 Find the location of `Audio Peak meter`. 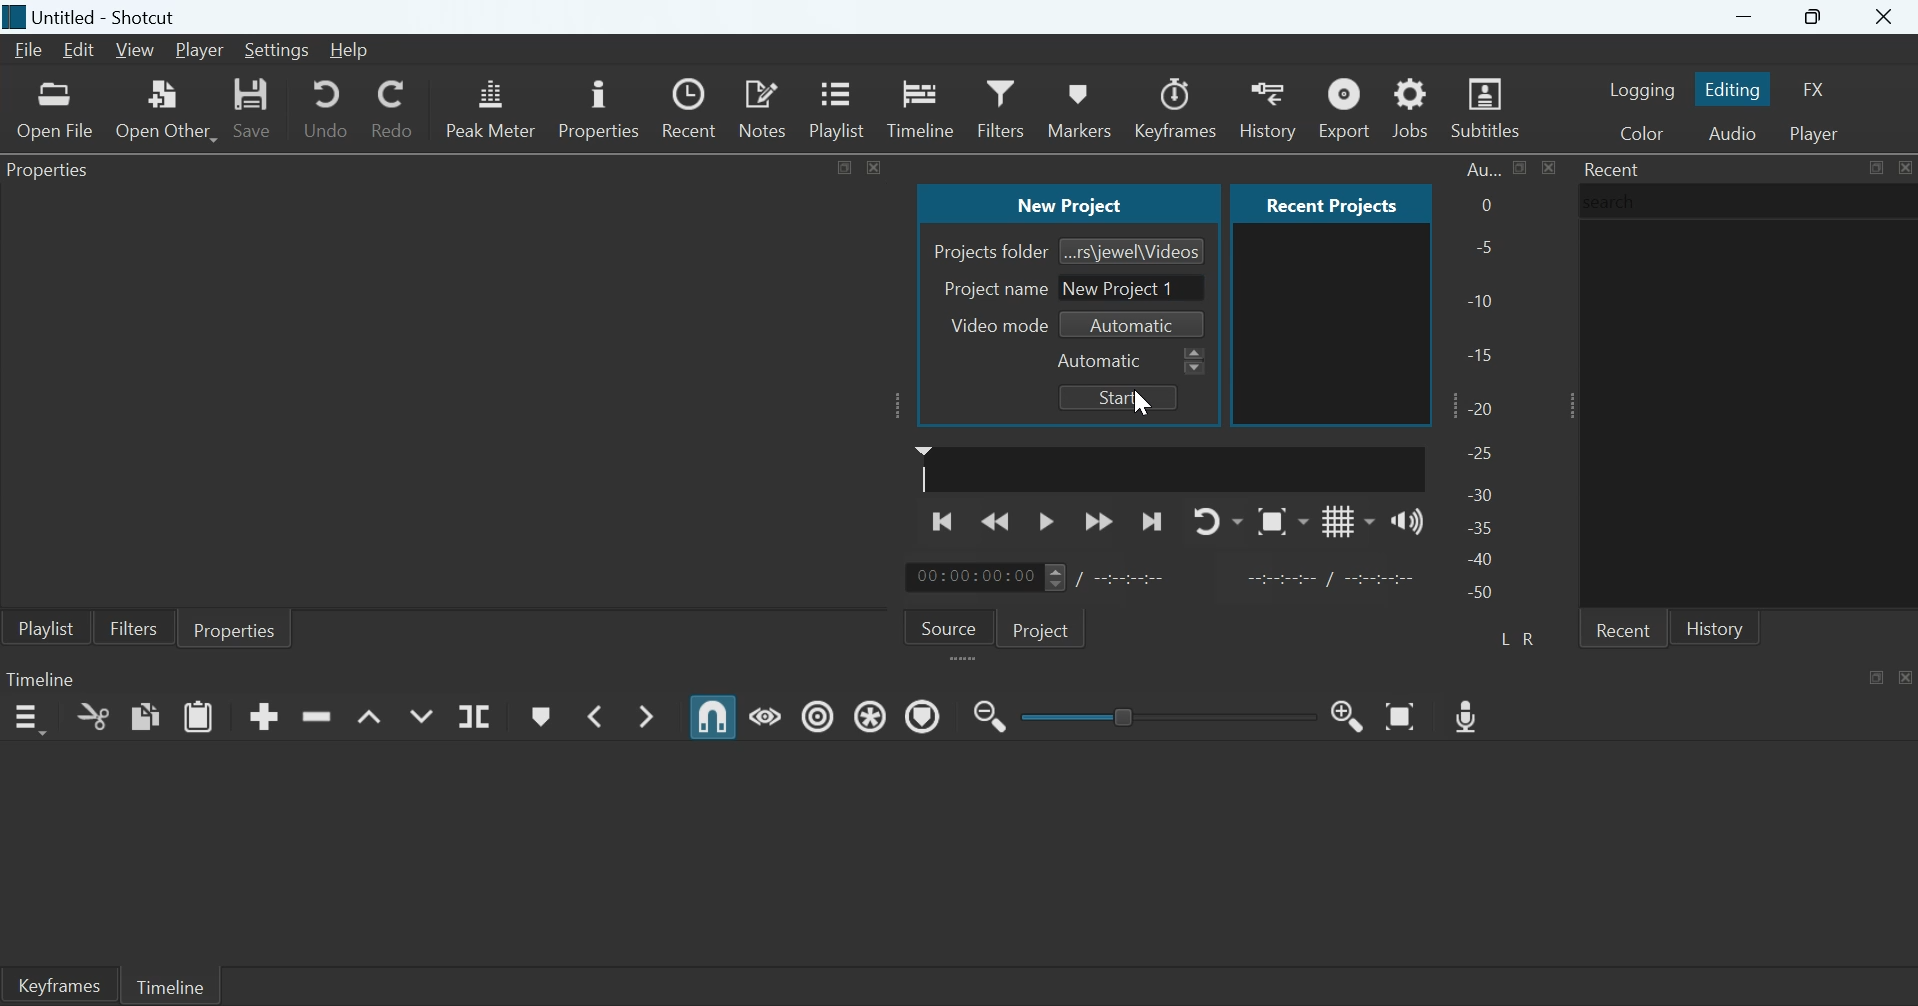

Audio Peak meter is located at coordinates (1483, 384).